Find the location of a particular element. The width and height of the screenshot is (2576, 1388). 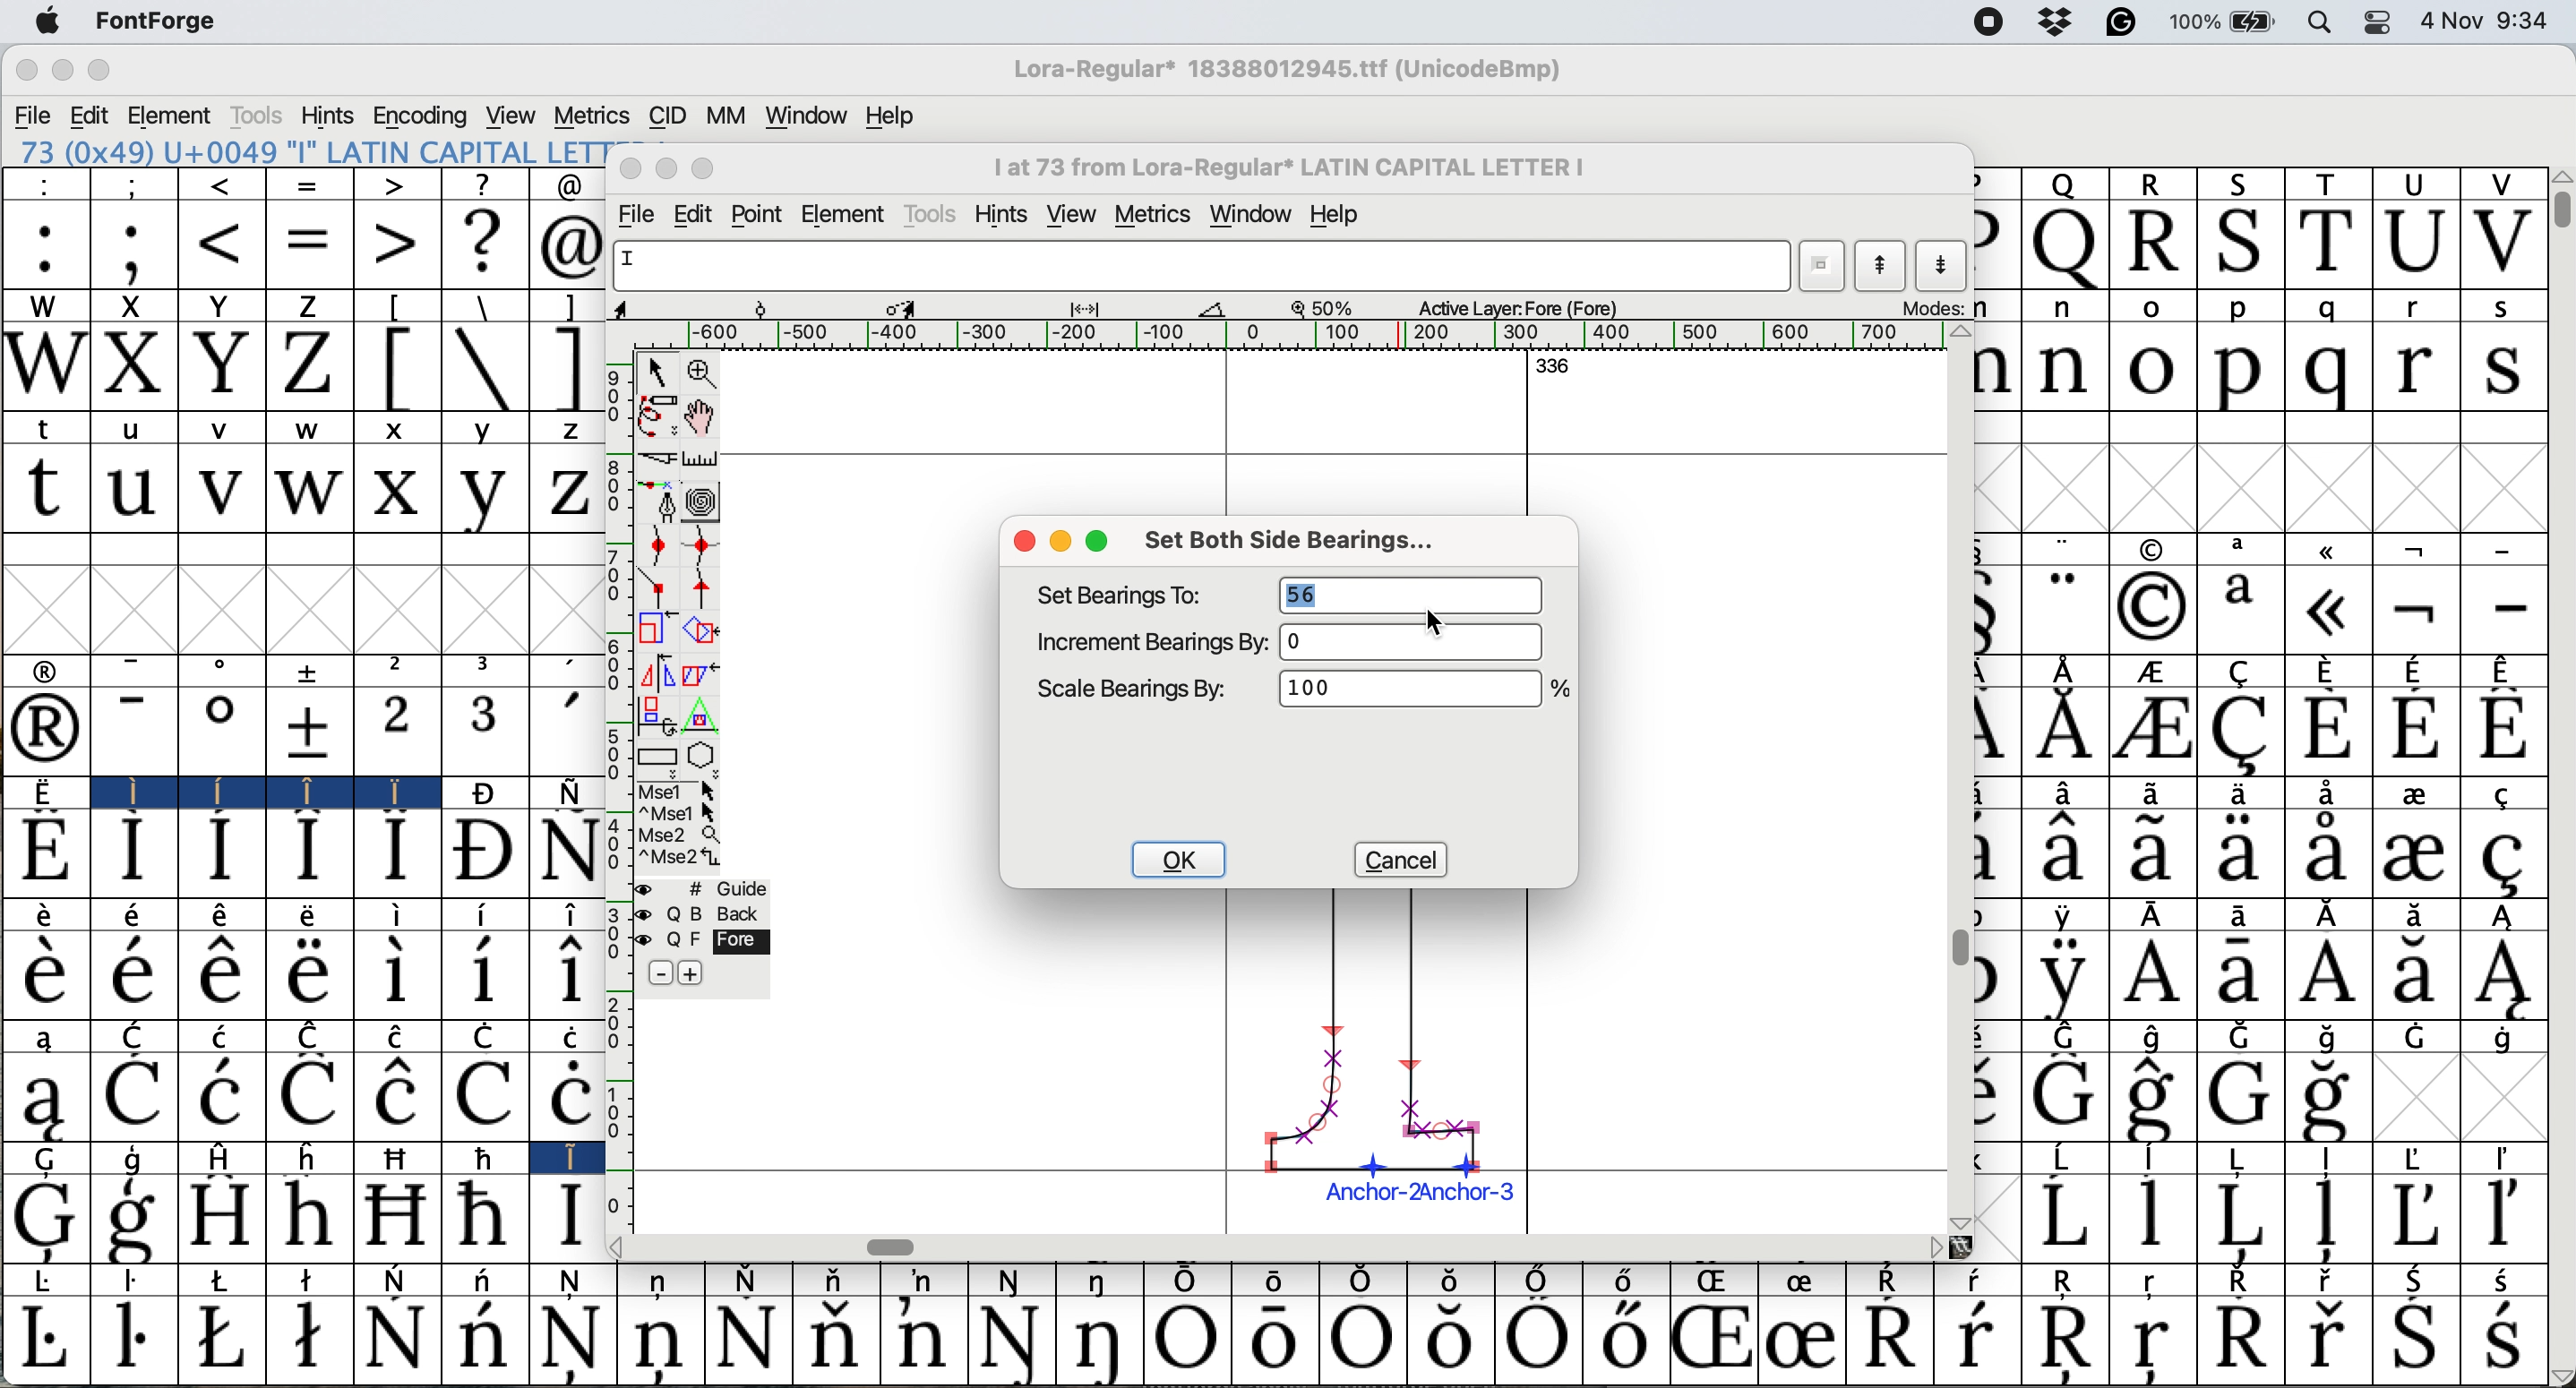

Symbol is located at coordinates (310, 1341).